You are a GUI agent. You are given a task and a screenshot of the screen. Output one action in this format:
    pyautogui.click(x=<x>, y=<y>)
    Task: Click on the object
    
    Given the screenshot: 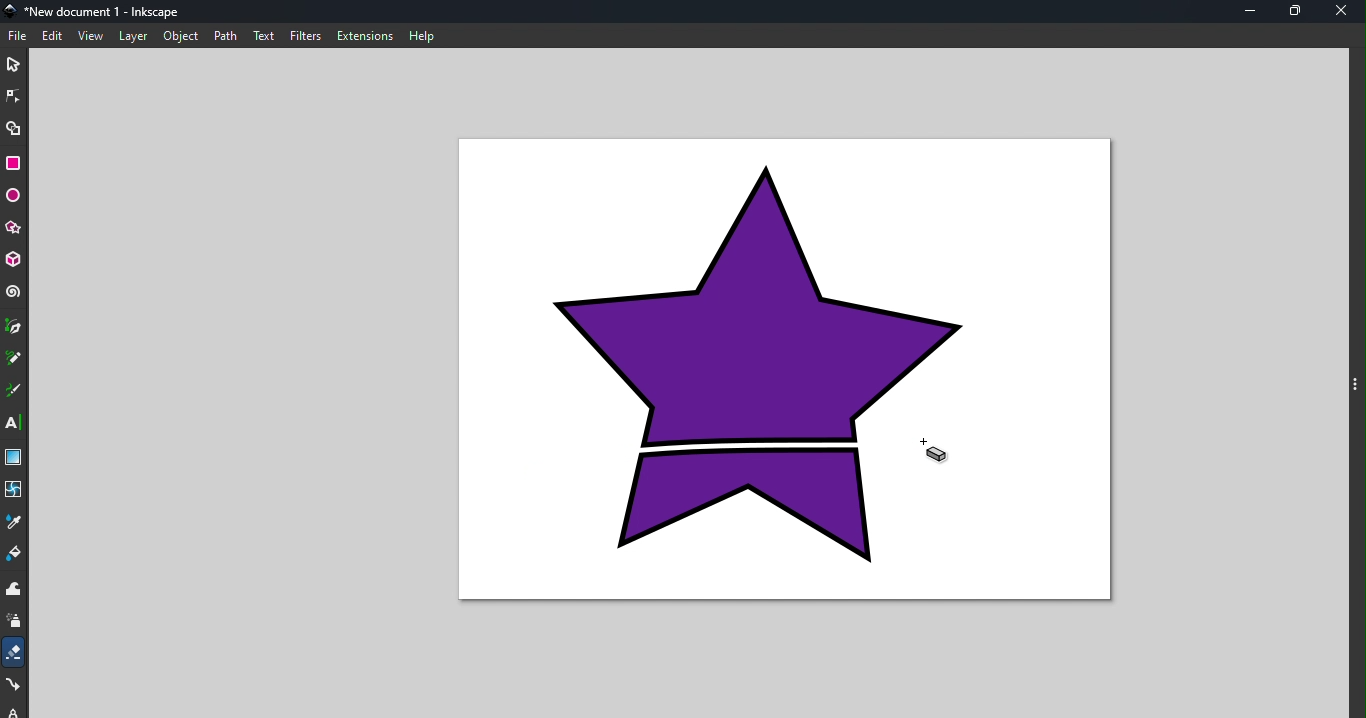 What is the action you would take?
    pyautogui.click(x=181, y=35)
    